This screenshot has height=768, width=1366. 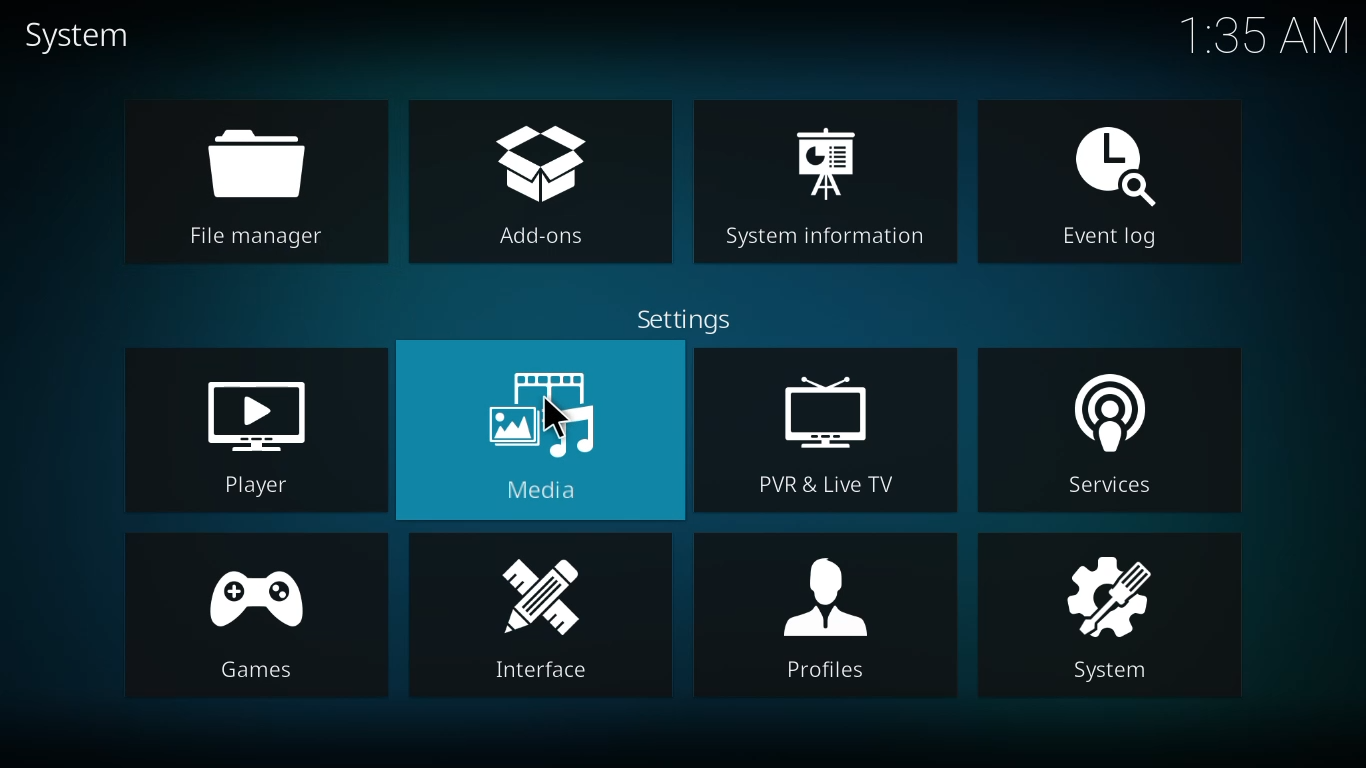 What do you see at coordinates (828, 432) in the screenshot?
I see `pvr & live tv` at bounding box center [828, 432].